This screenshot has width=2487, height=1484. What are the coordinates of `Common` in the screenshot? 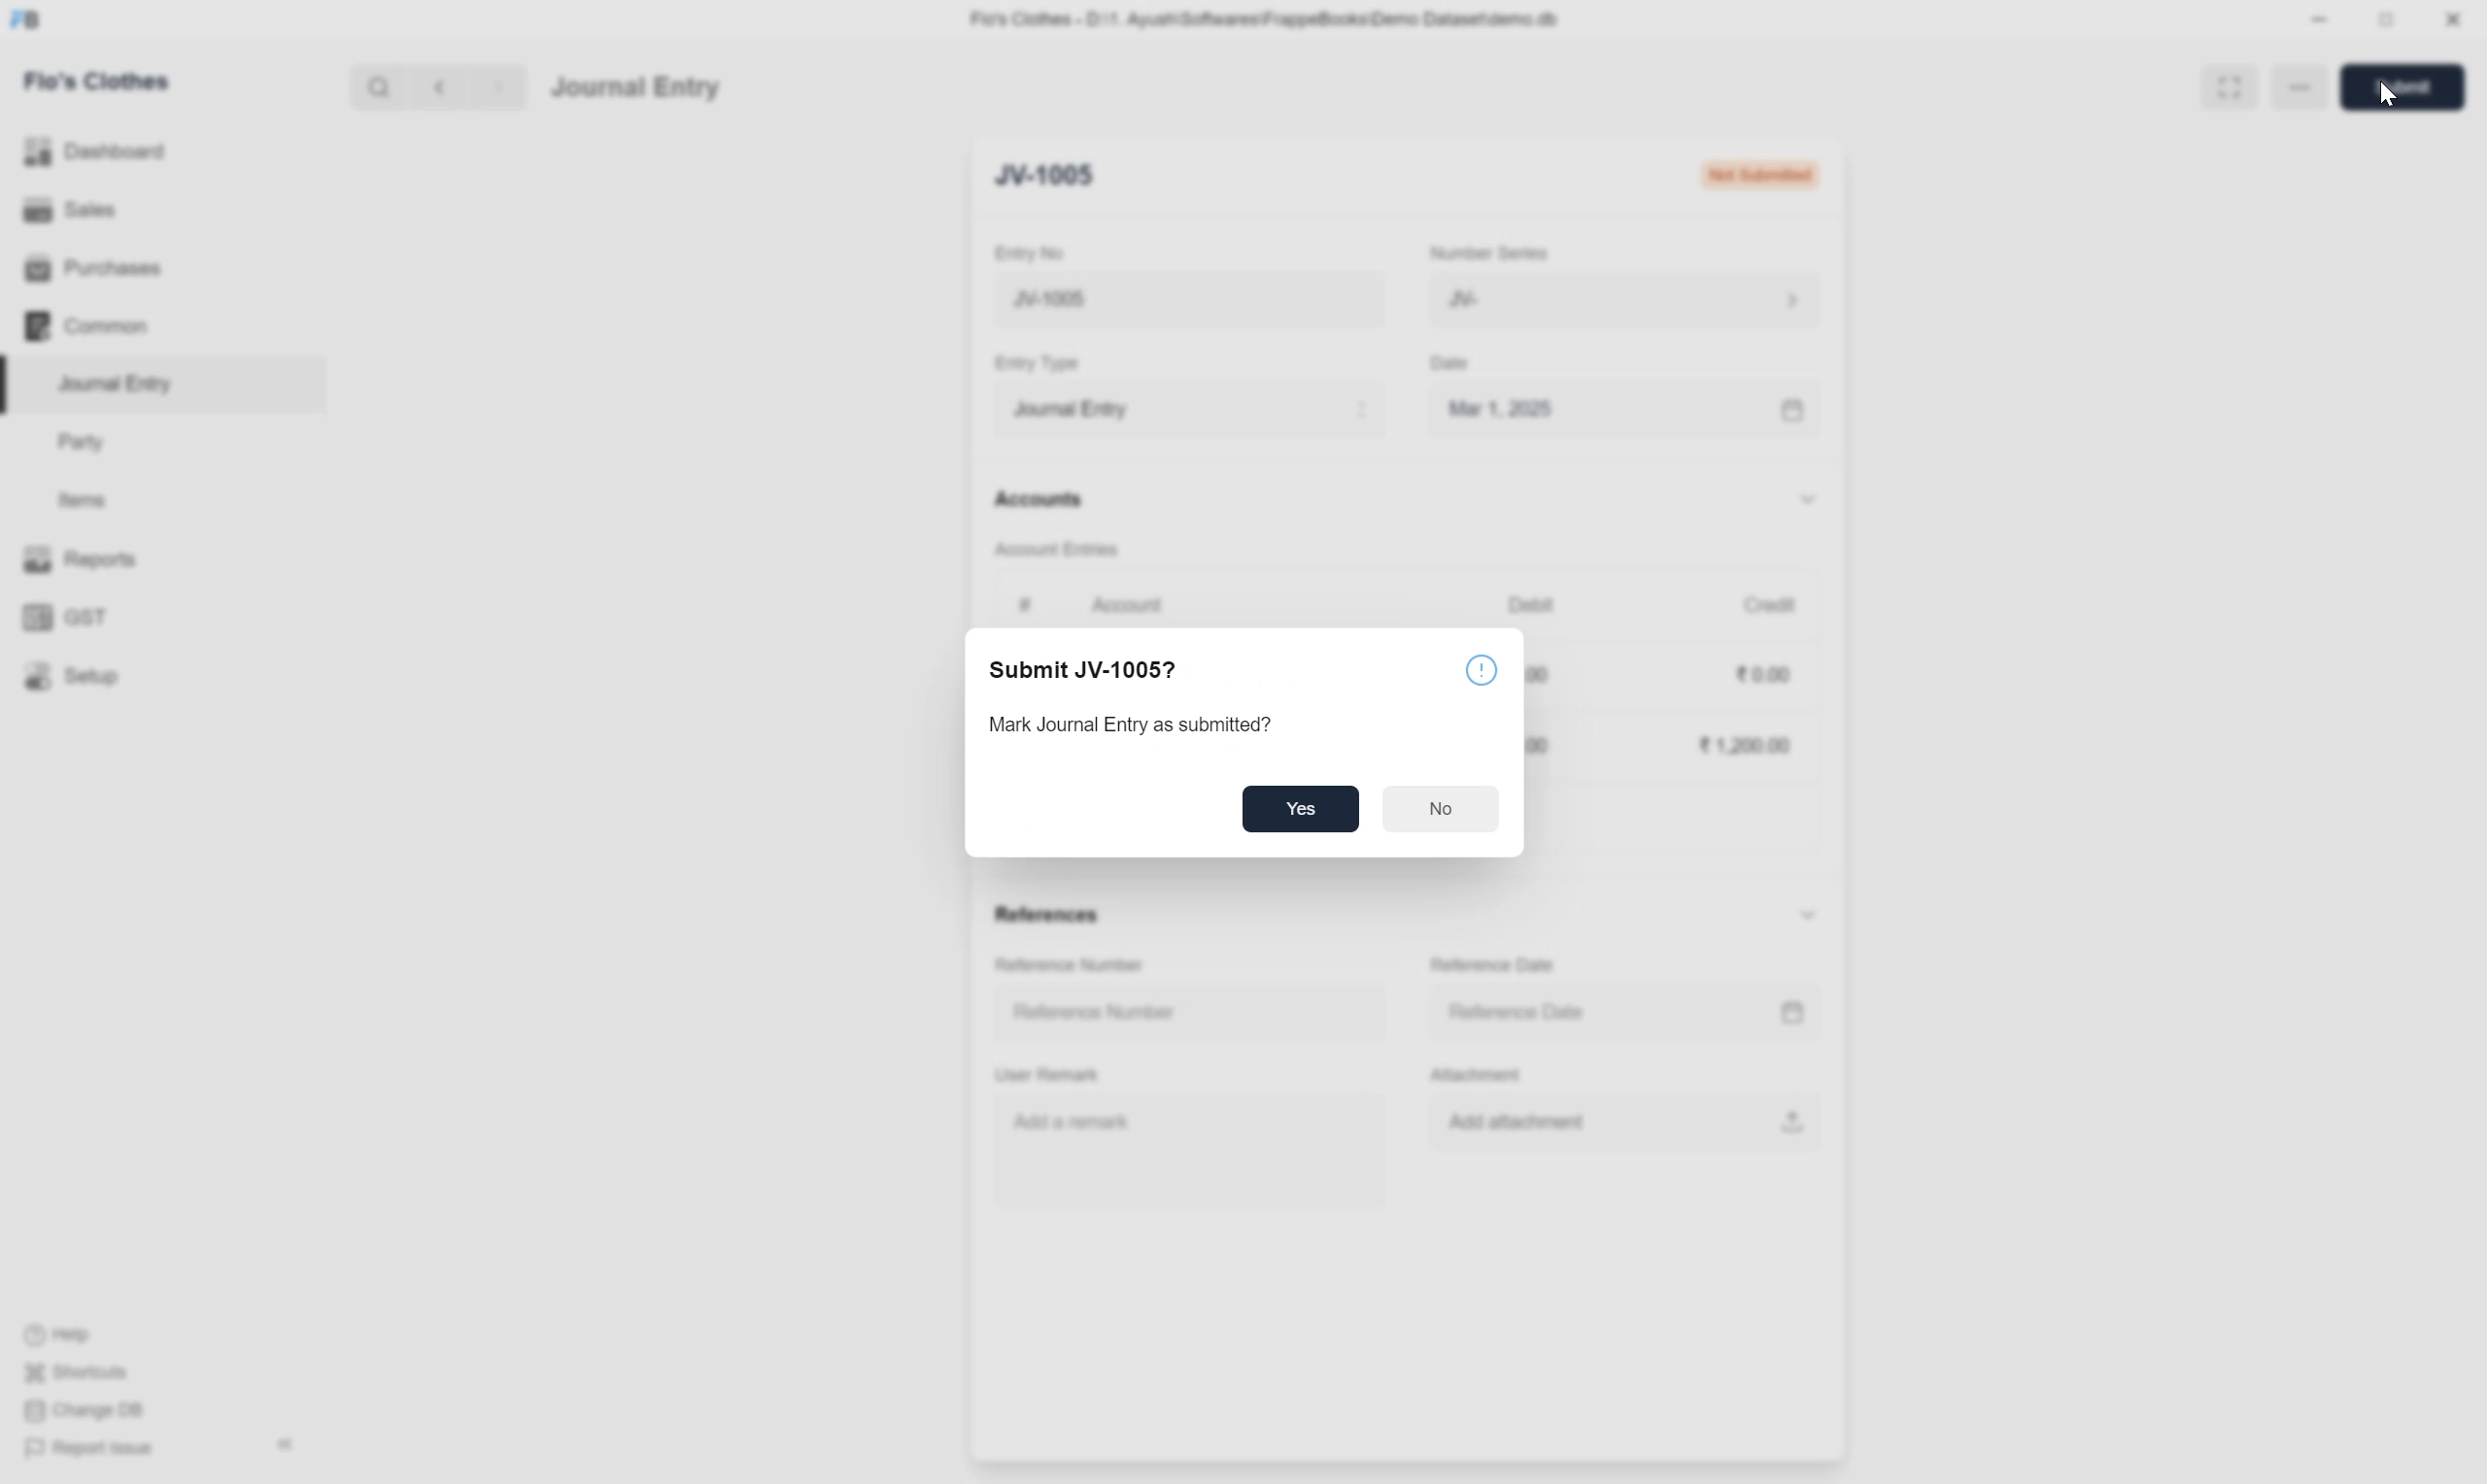 It's located at (88, 326).